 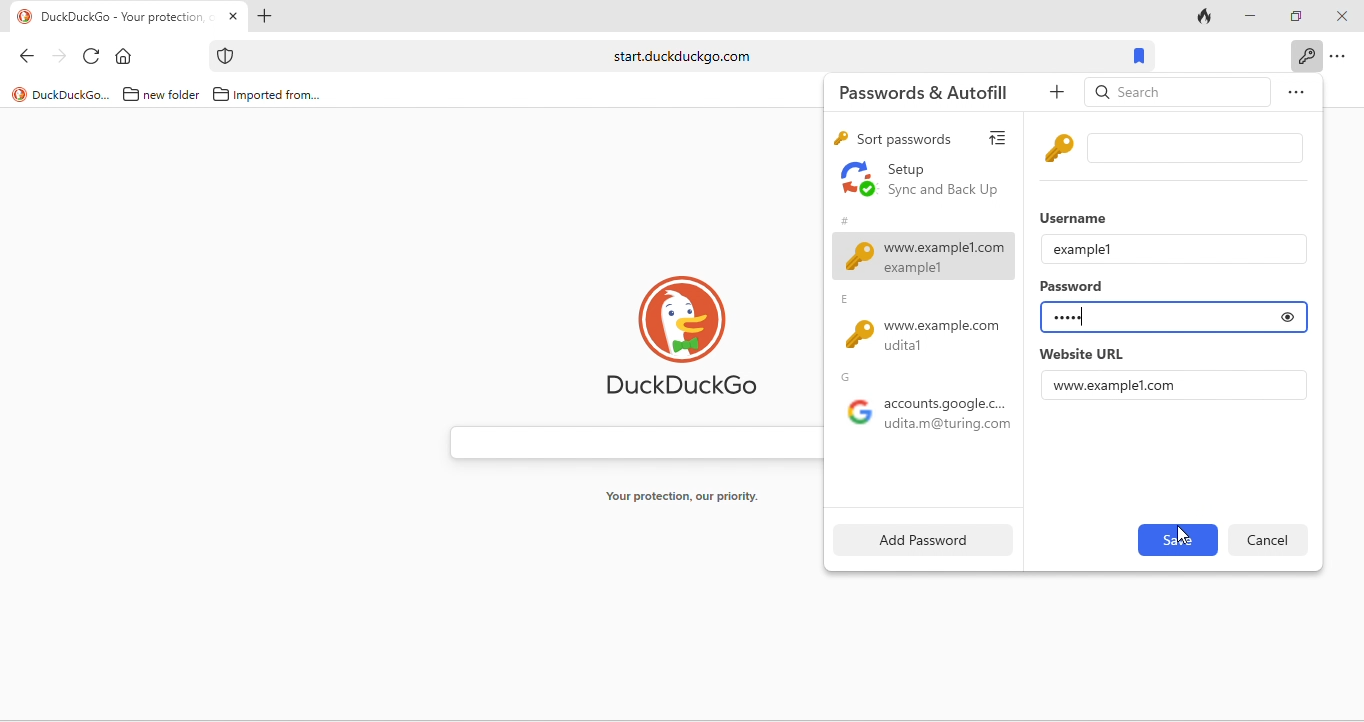 I want to click on set up, so click(x=922, y=181).